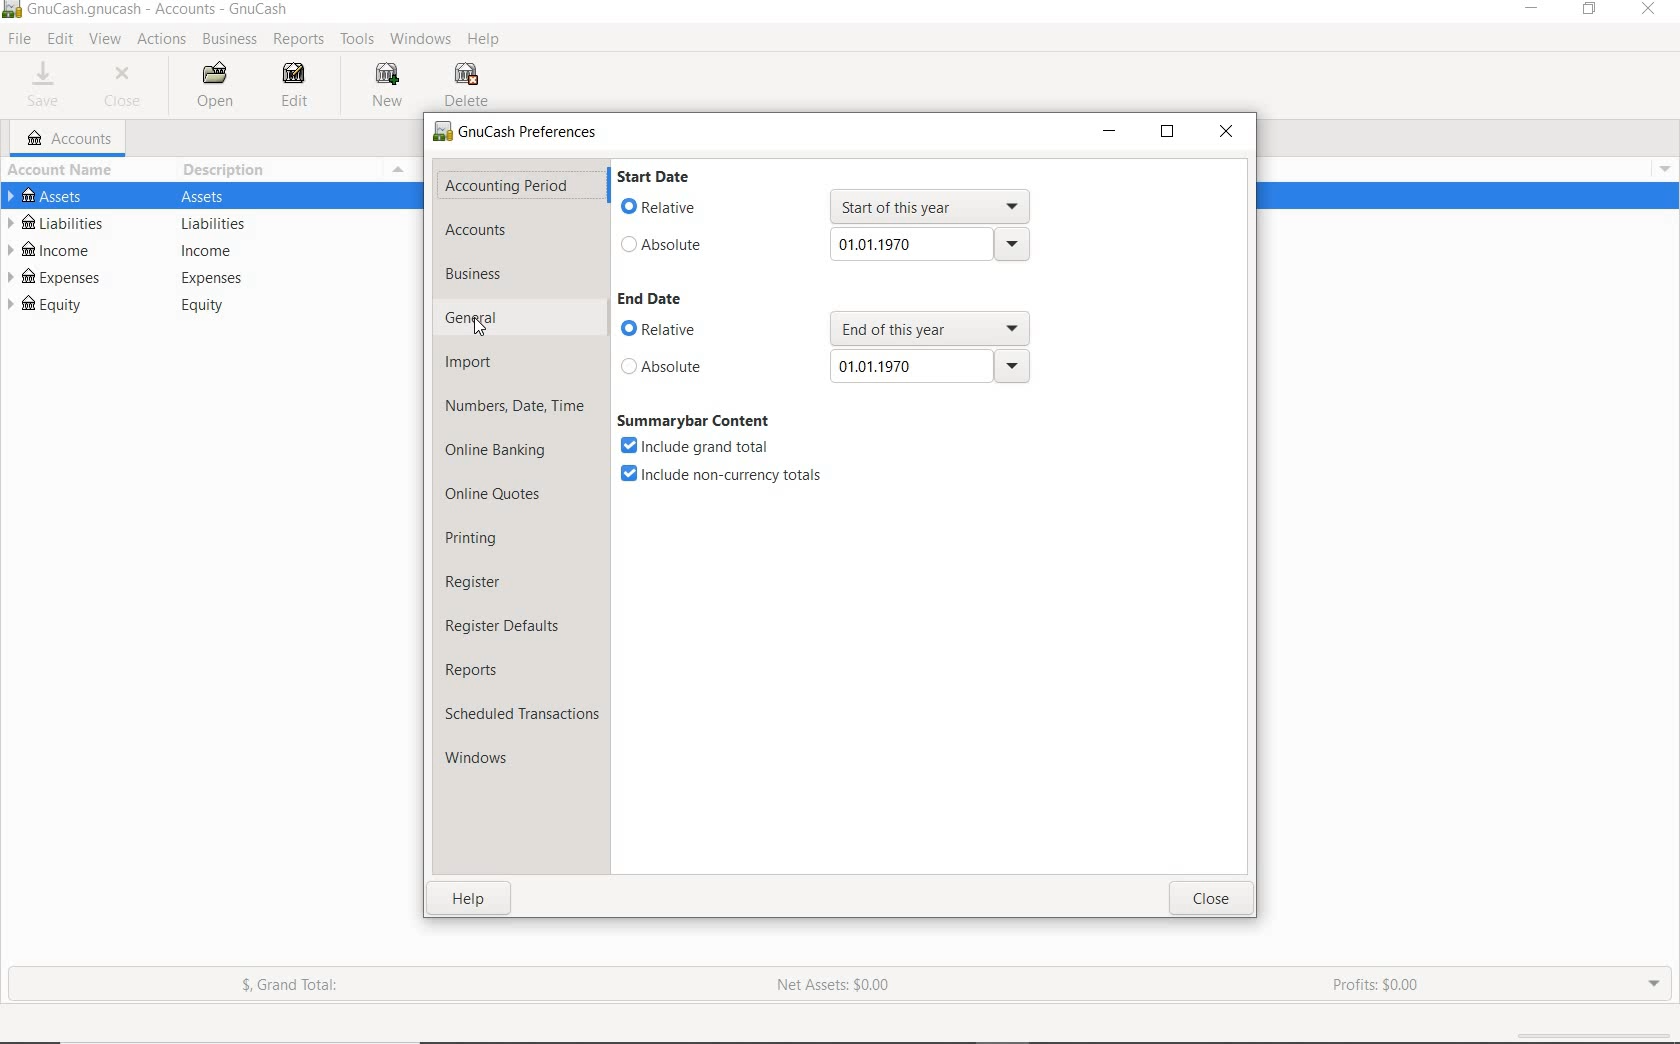 This screenshot has width=1680, height=1044. Describe the element at coordinates (1377, 987) in the screenshot. I see `PROFITS` at that location.